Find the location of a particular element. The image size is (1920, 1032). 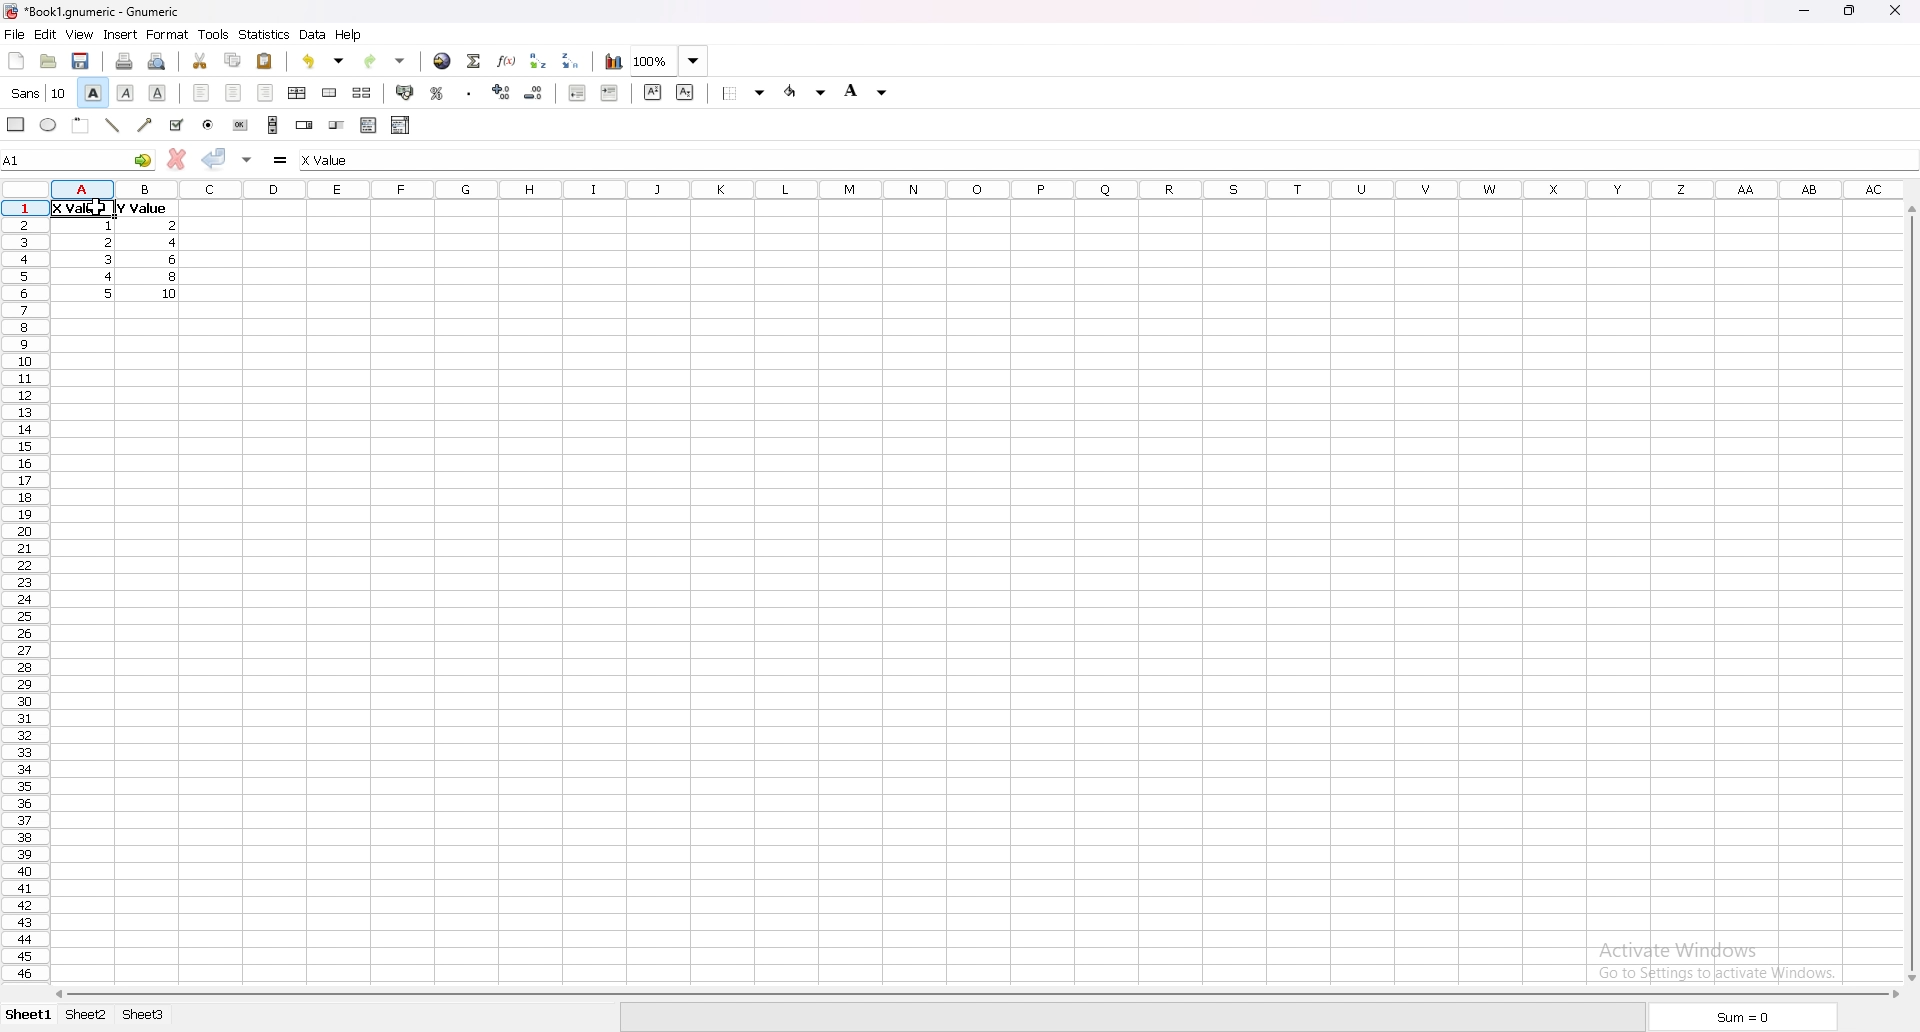

sheet 1 is located at coordinates (30, 1016).